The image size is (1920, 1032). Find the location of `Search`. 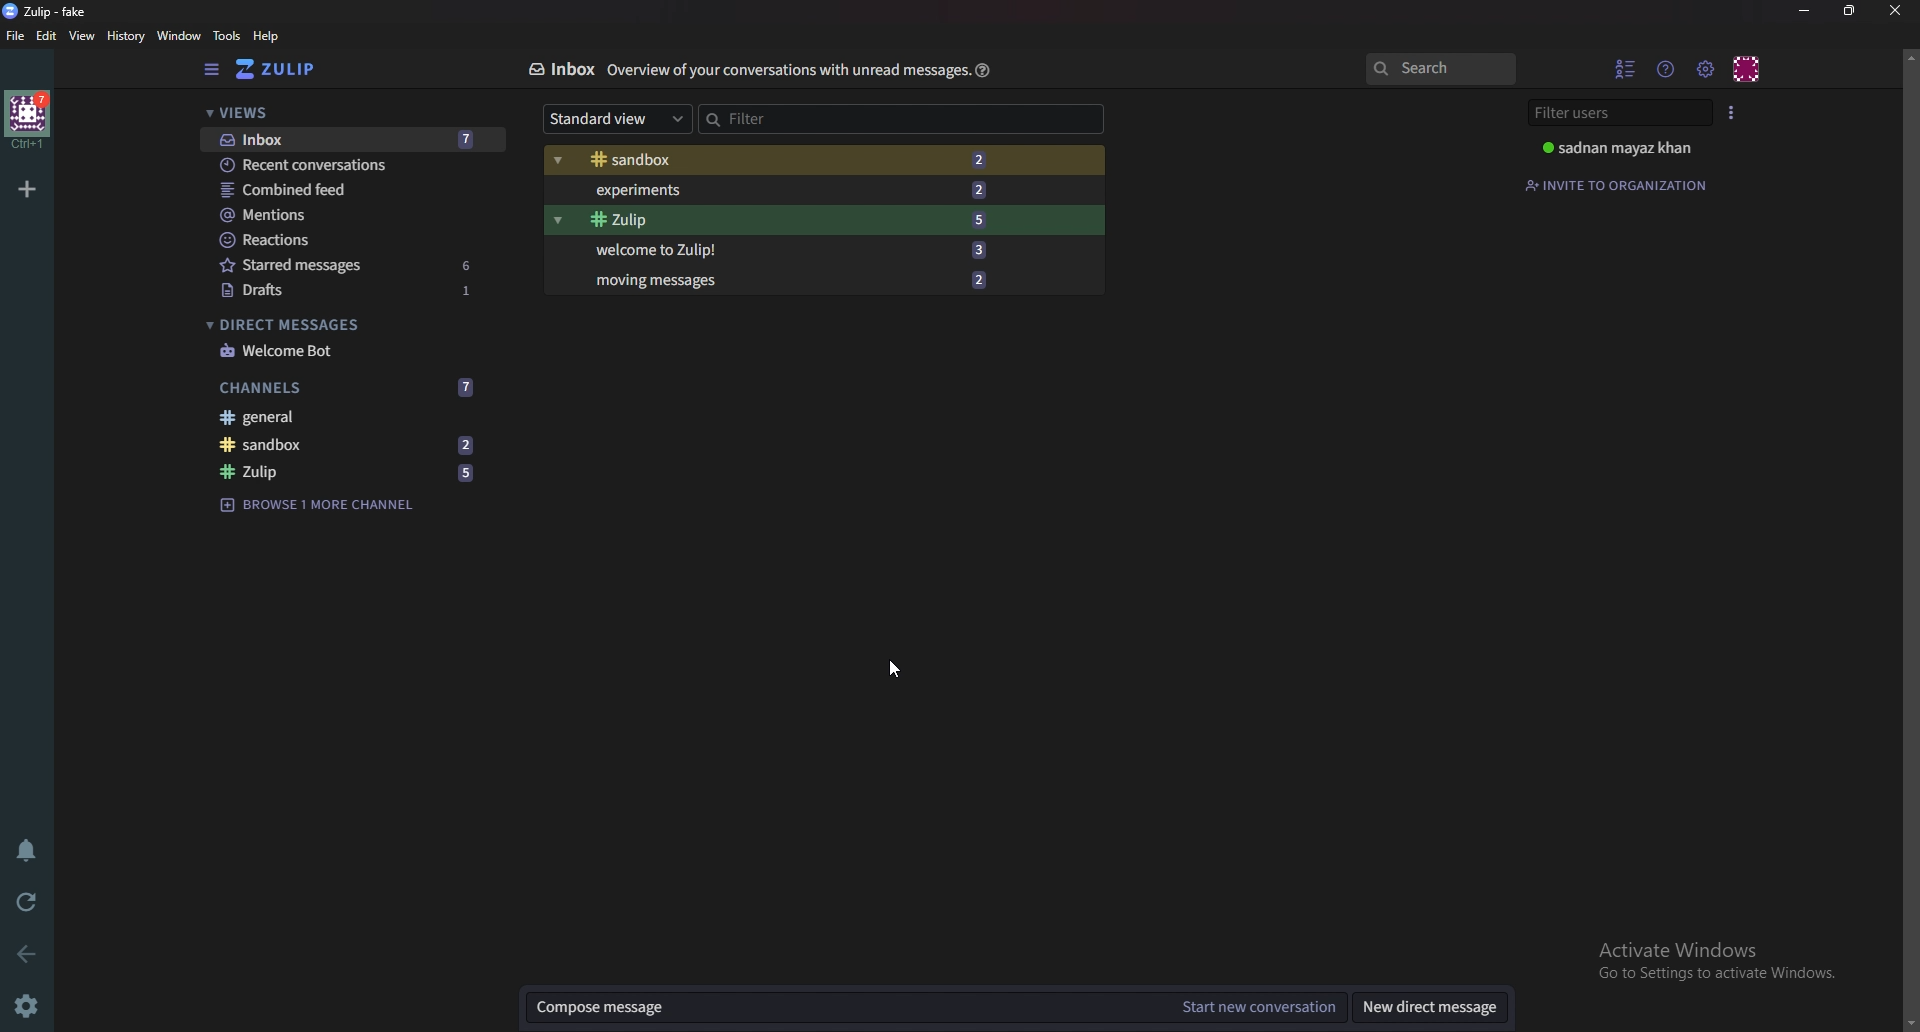

Search is located at coordinates (1442, 68).